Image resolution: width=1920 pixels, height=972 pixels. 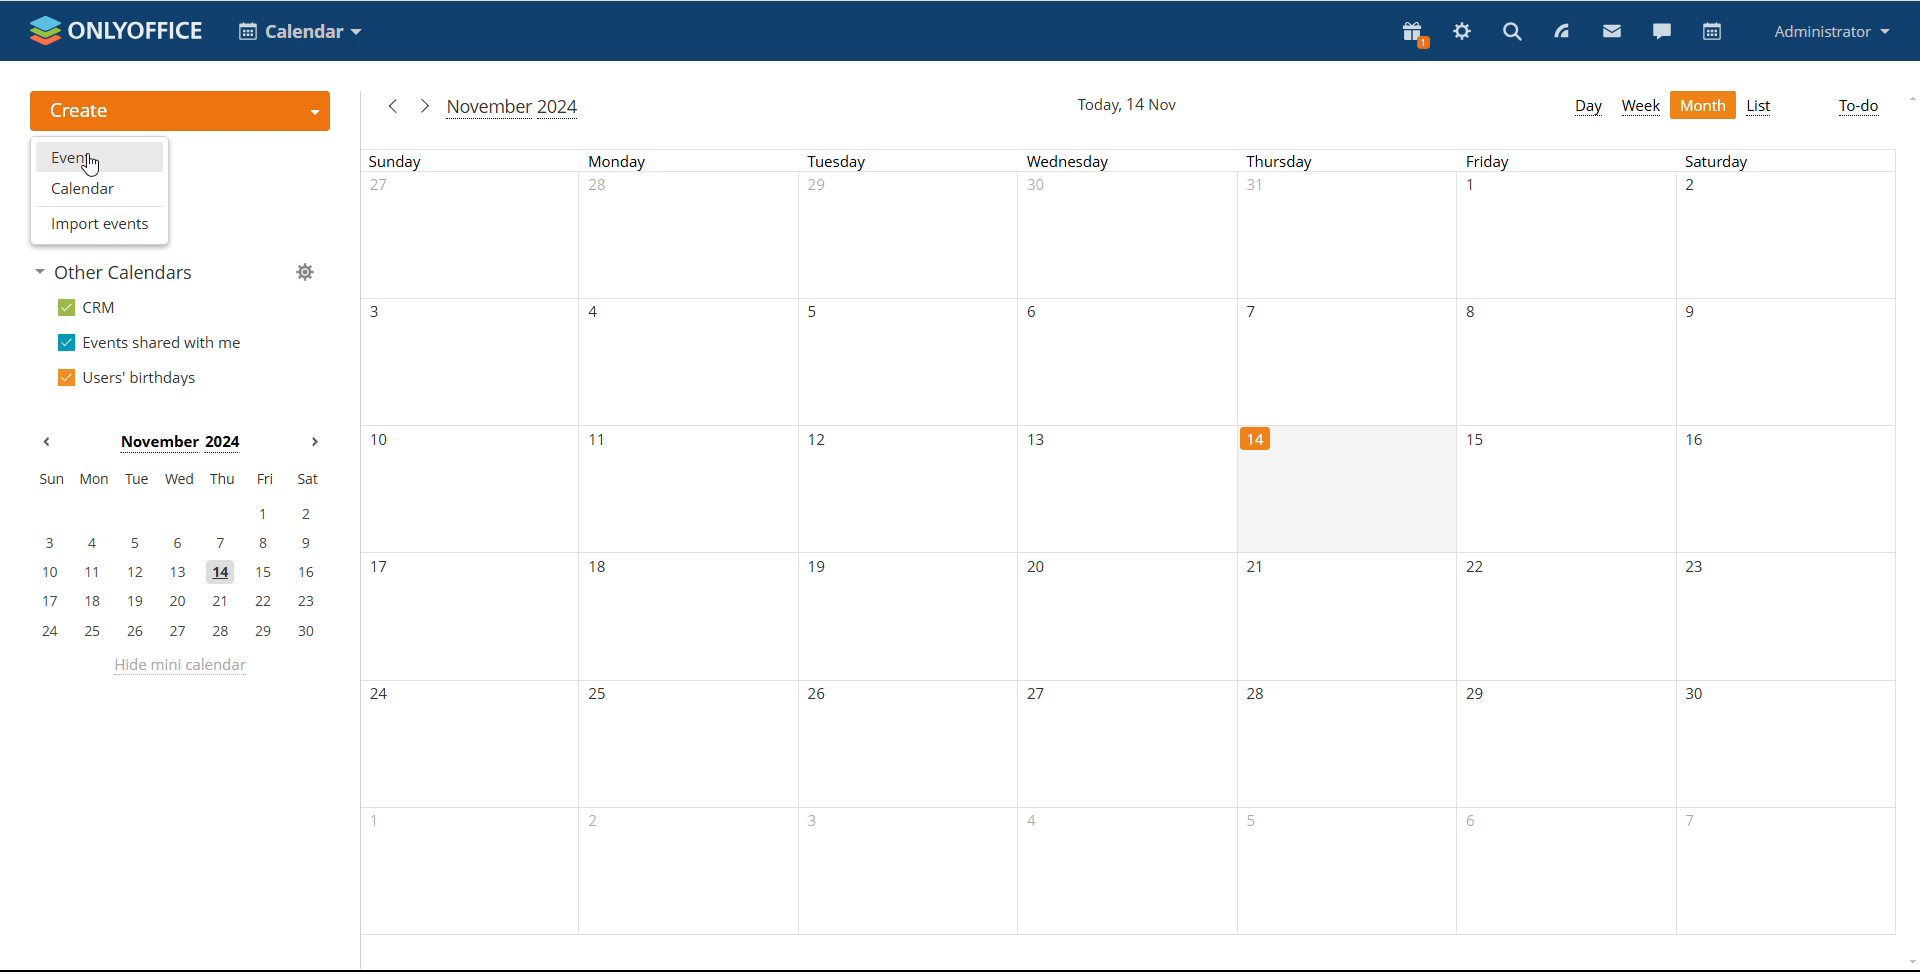 I want to click on Days of the week, so click(x=1139, y=165).